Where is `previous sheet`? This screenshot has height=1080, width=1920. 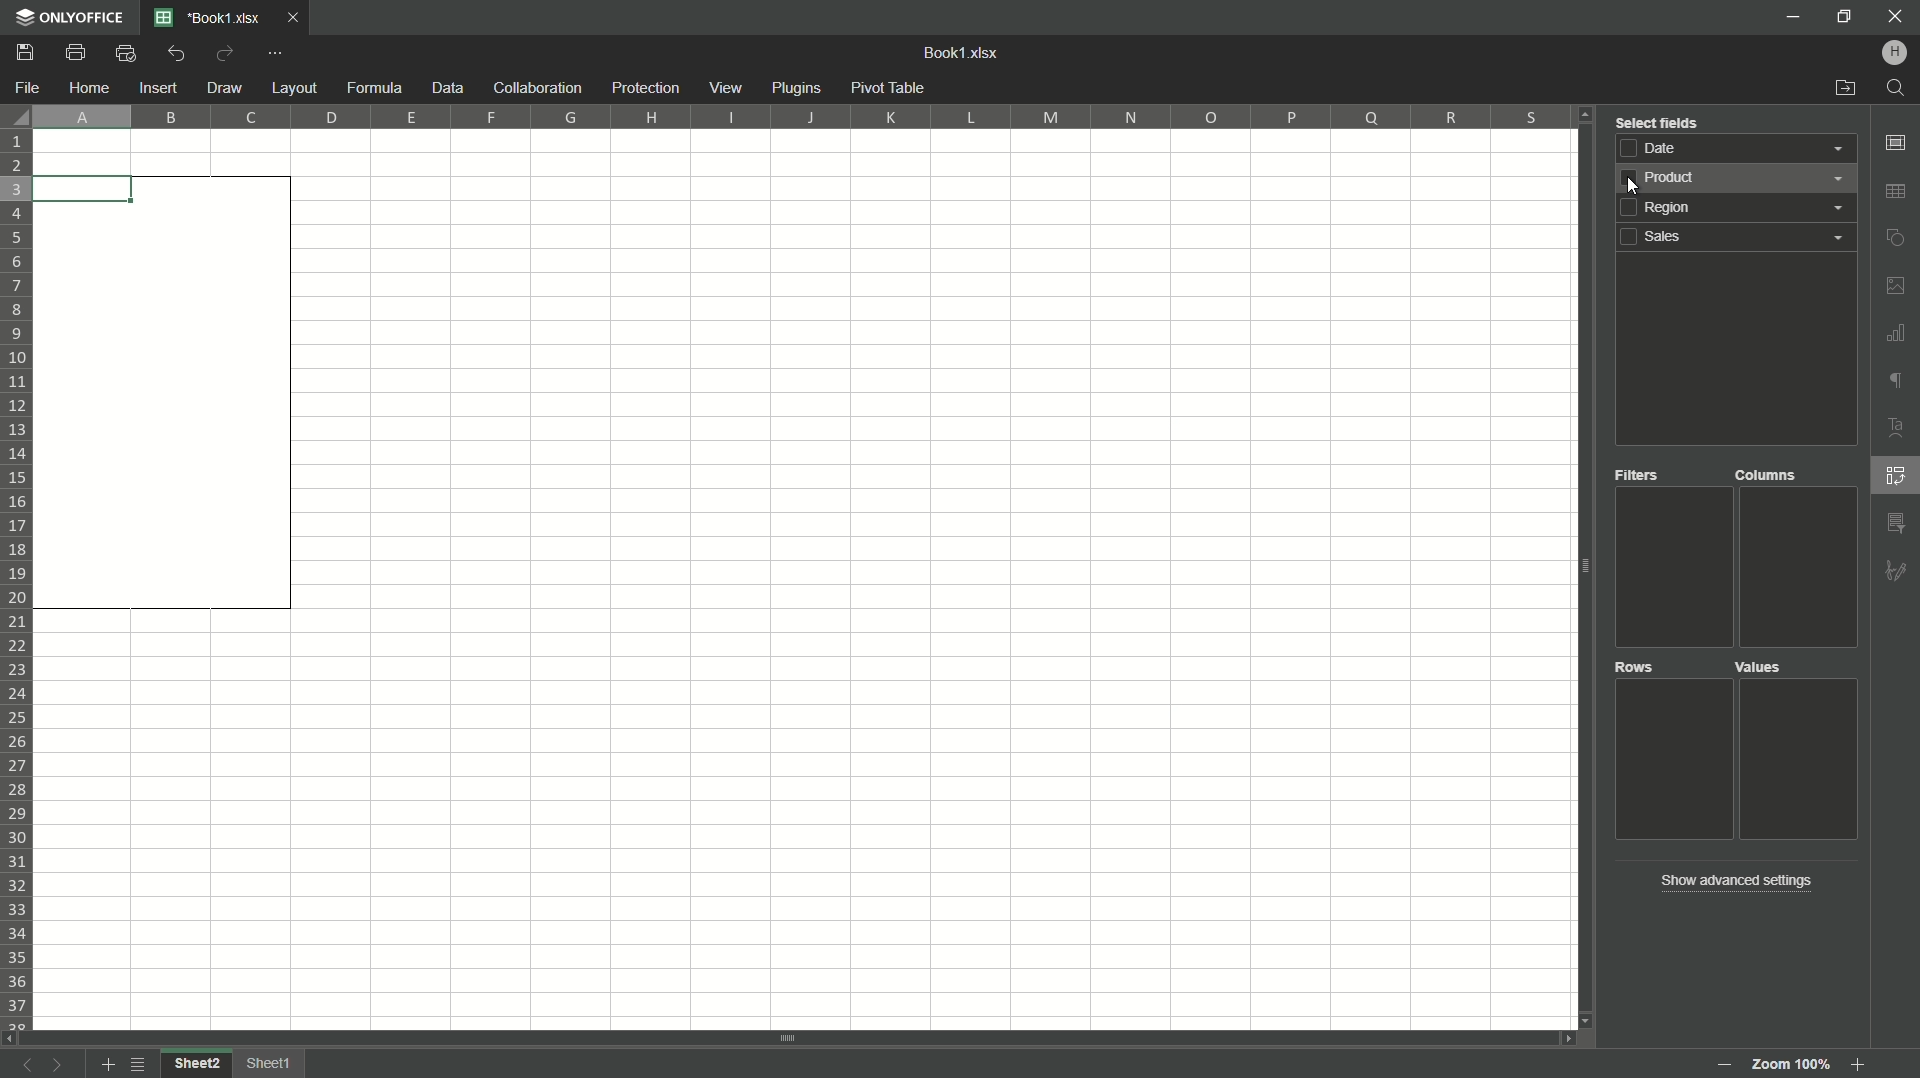 previous sheet is located at coordinates (25, 1068).